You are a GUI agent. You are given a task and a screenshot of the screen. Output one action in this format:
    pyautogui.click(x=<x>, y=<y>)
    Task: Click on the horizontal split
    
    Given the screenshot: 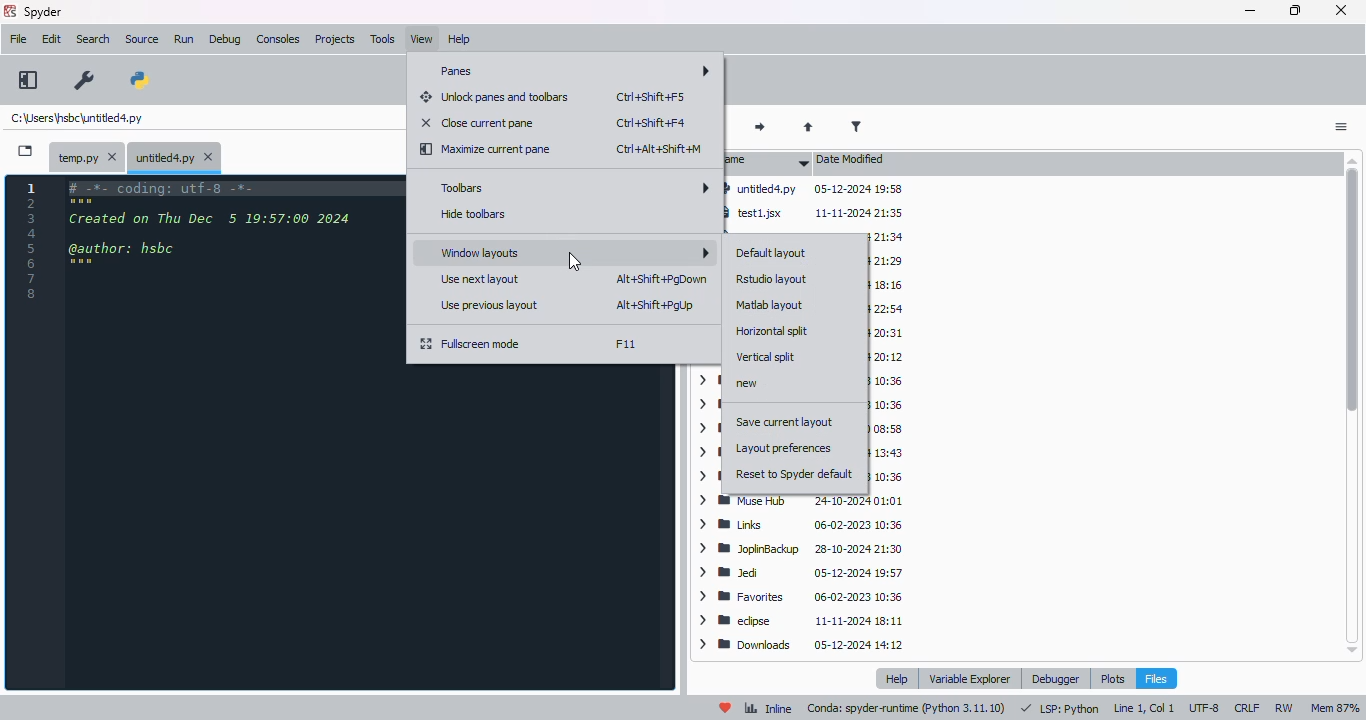 What is the action you would take?
    pyautogui.click(x=773, y=331)
    